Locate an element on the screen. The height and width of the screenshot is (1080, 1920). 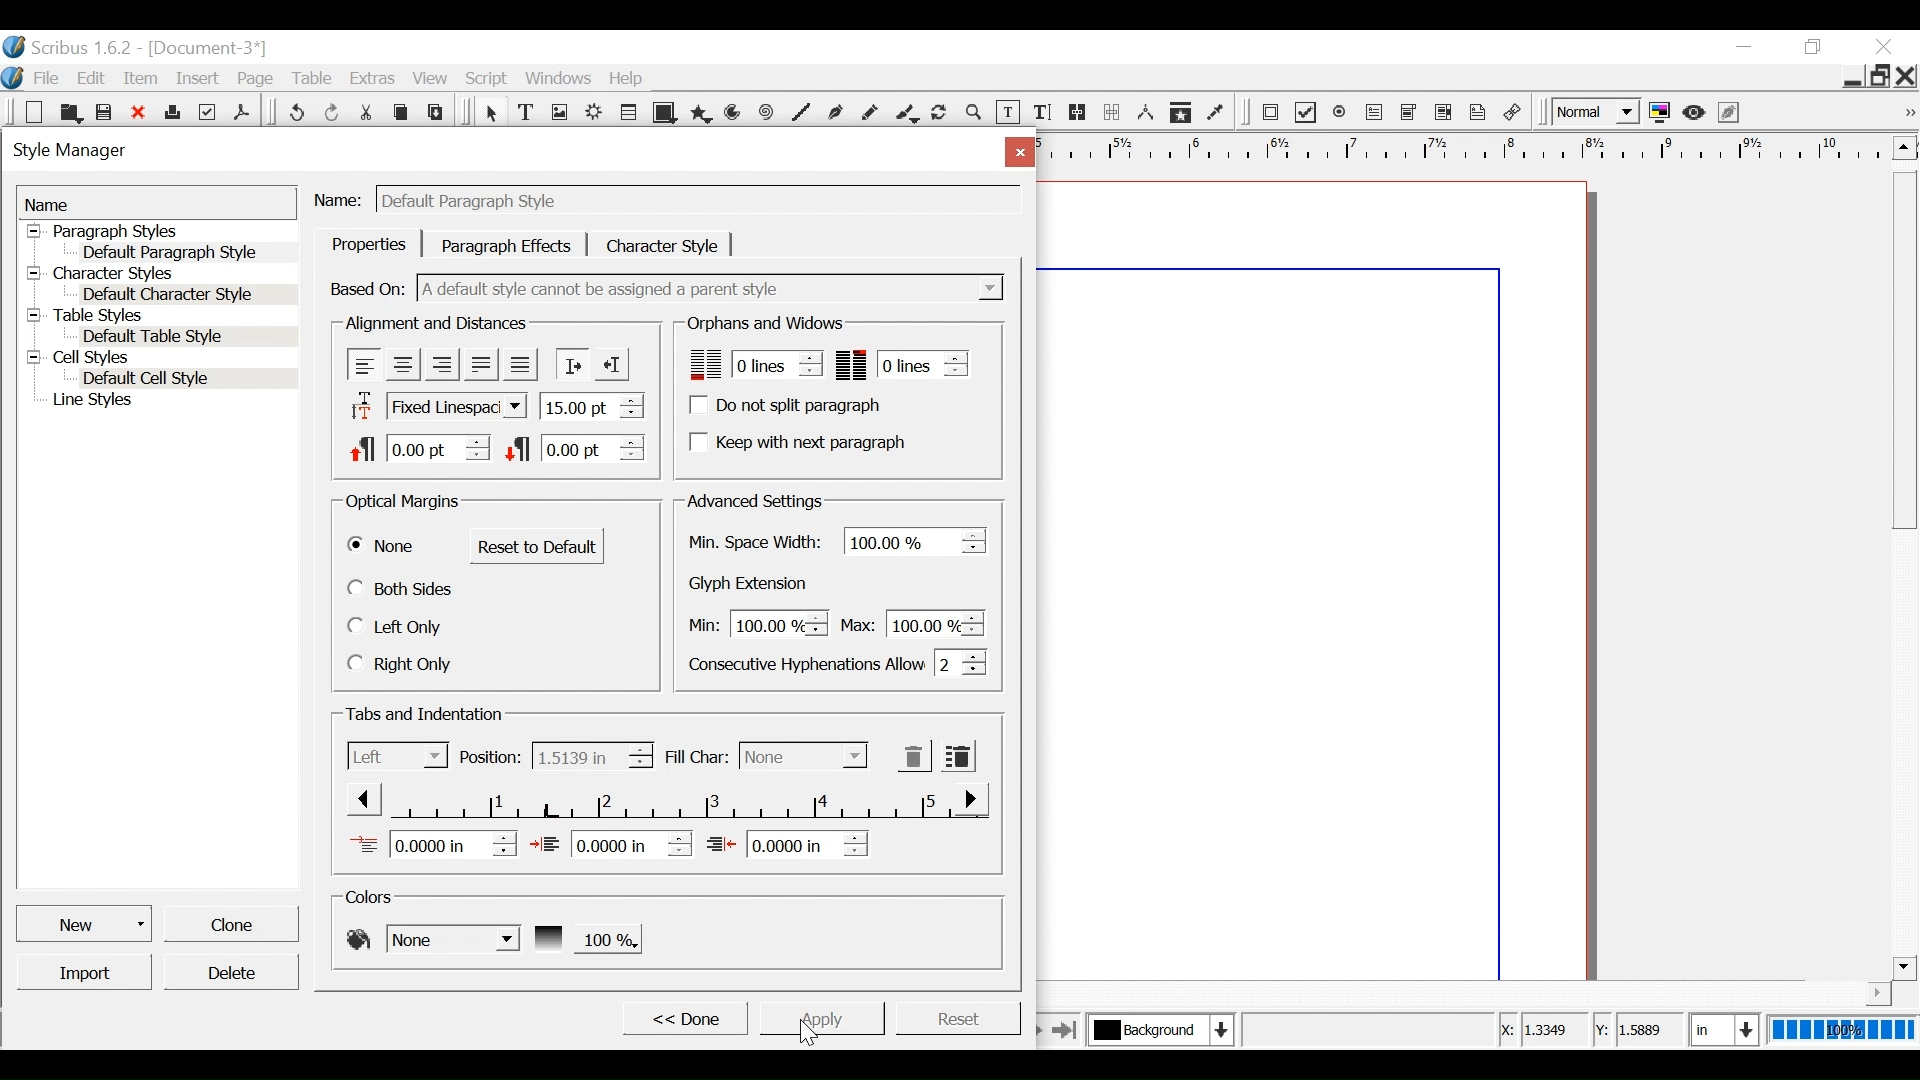
link Annotation is located at coordinates (1513, 113).